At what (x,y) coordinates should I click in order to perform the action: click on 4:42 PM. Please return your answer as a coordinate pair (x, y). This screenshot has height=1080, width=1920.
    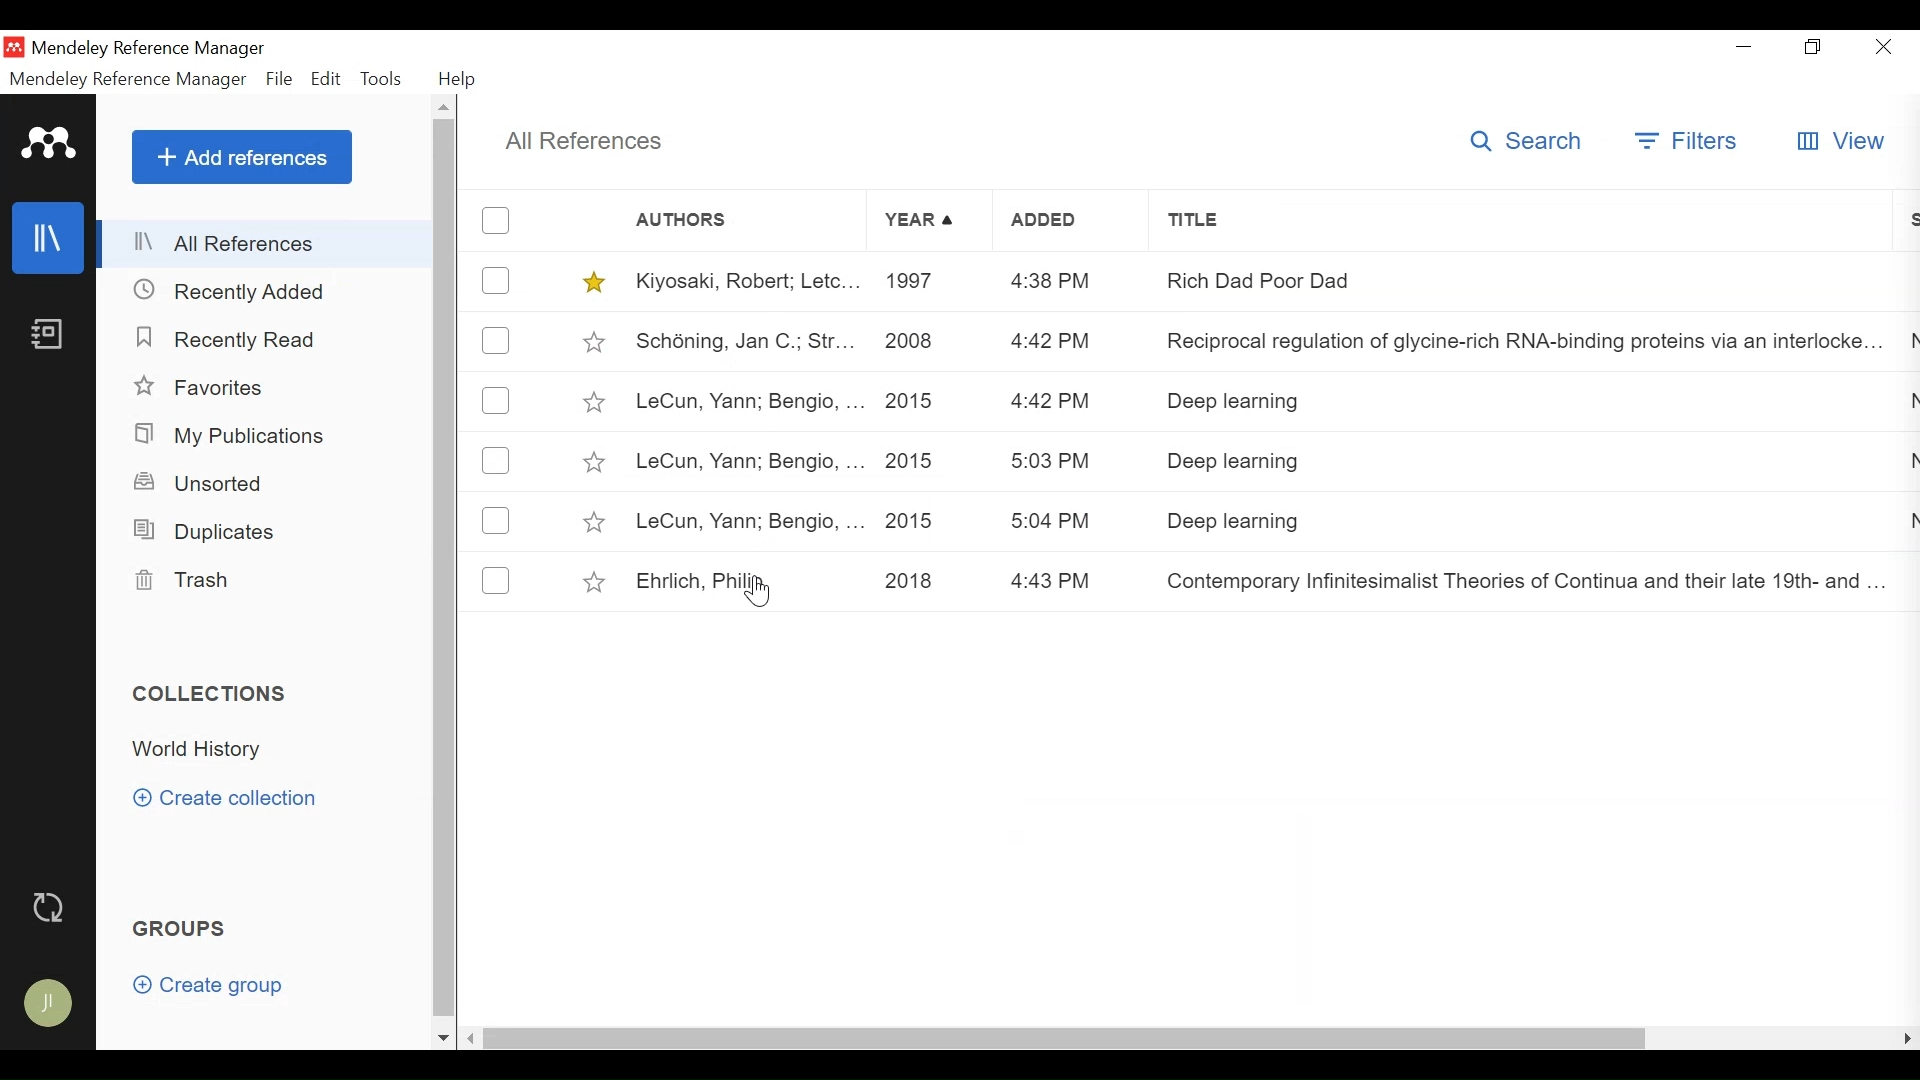
    Looking at the image, I should click on (1050, 343).